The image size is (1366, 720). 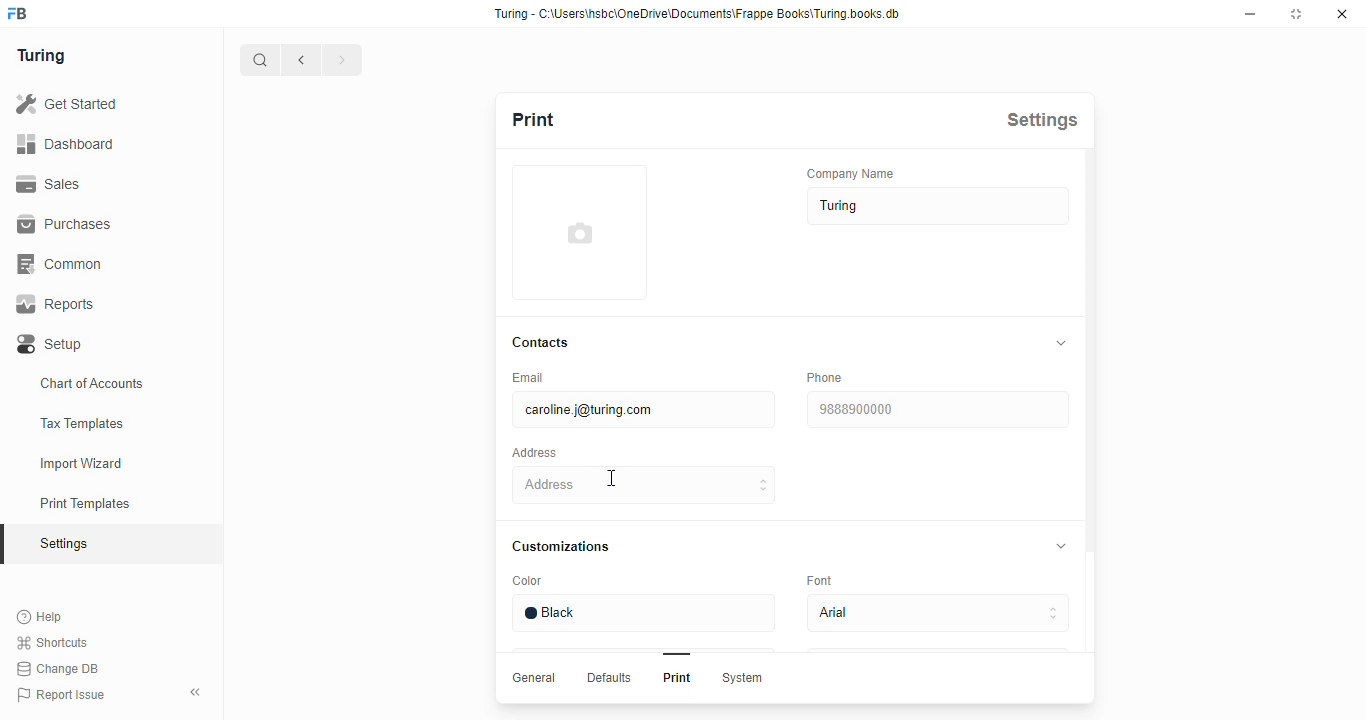 What do you see at coordinates (198, 691) in the screenshot?
I see `toggle sidebar` at bounding box center [198, 691].